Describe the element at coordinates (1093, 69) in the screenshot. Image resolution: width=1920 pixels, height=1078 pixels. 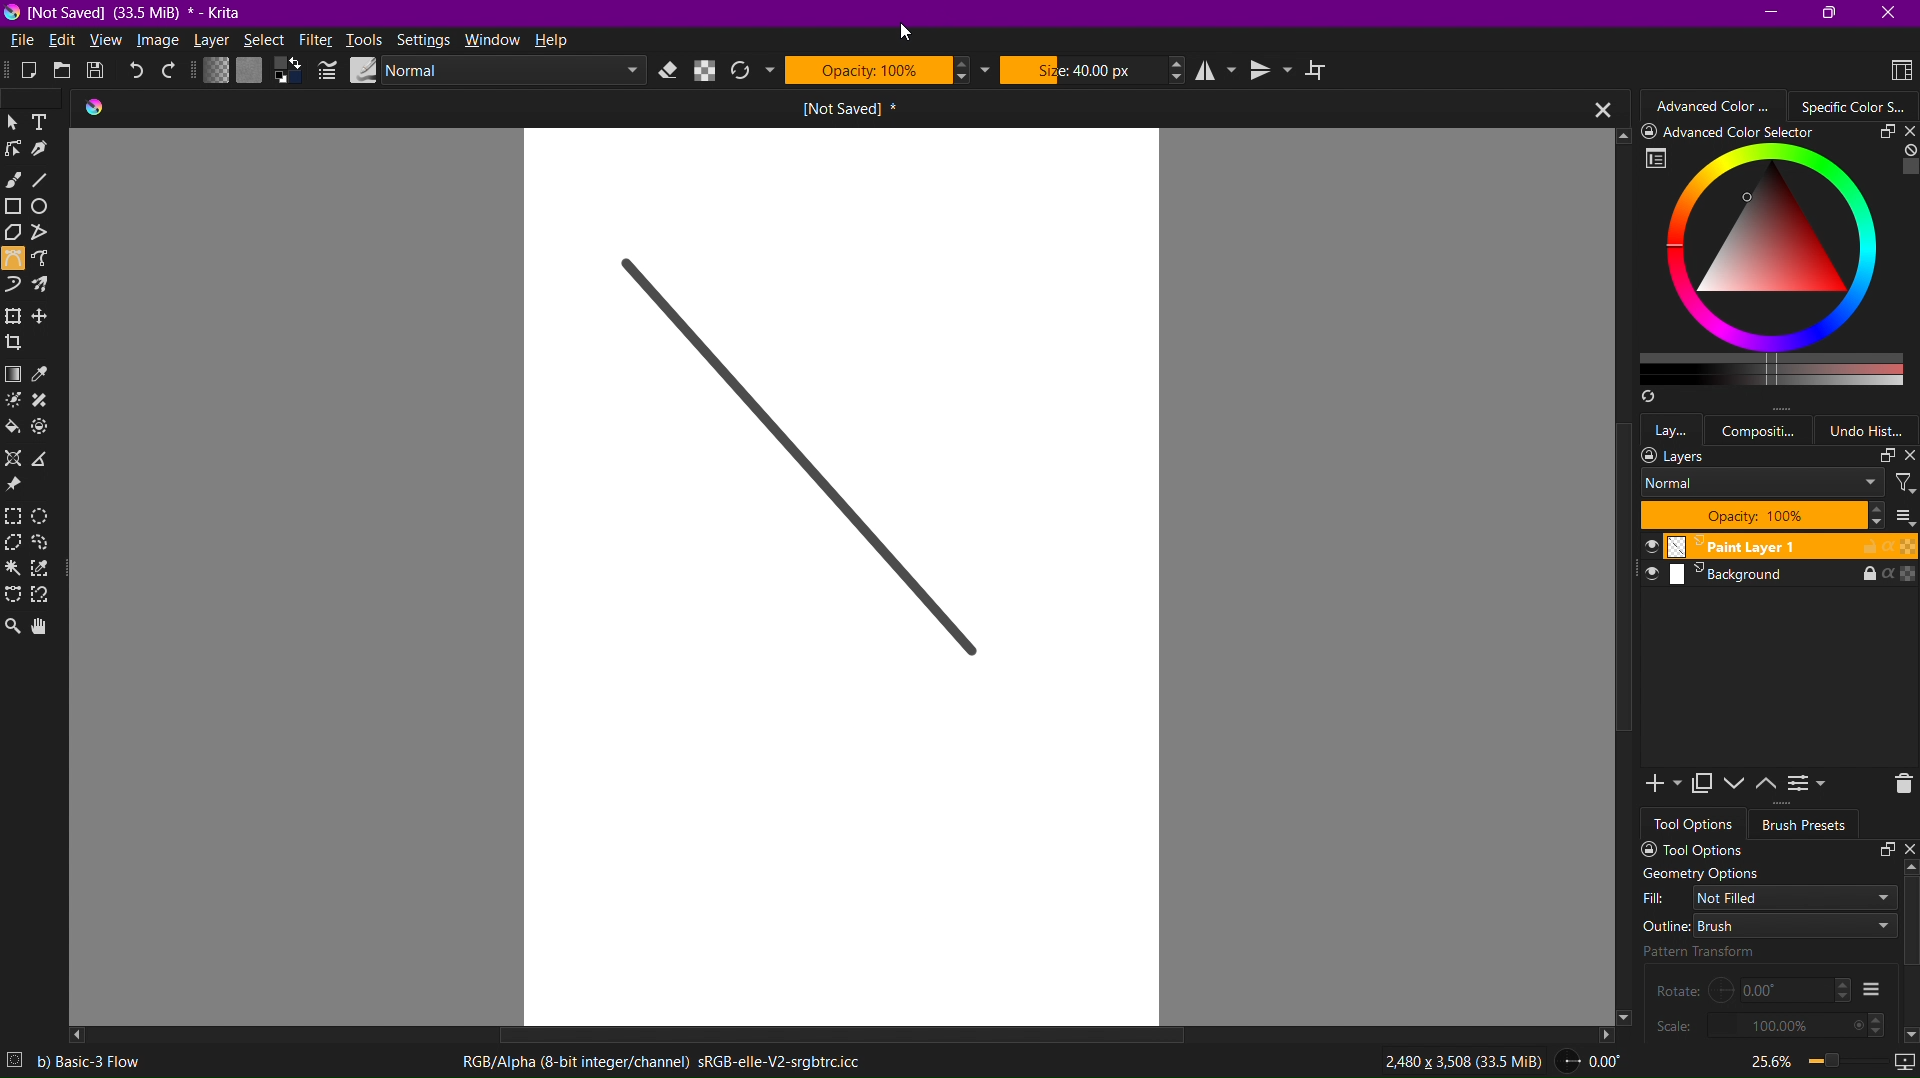
I see `Size` at that location.